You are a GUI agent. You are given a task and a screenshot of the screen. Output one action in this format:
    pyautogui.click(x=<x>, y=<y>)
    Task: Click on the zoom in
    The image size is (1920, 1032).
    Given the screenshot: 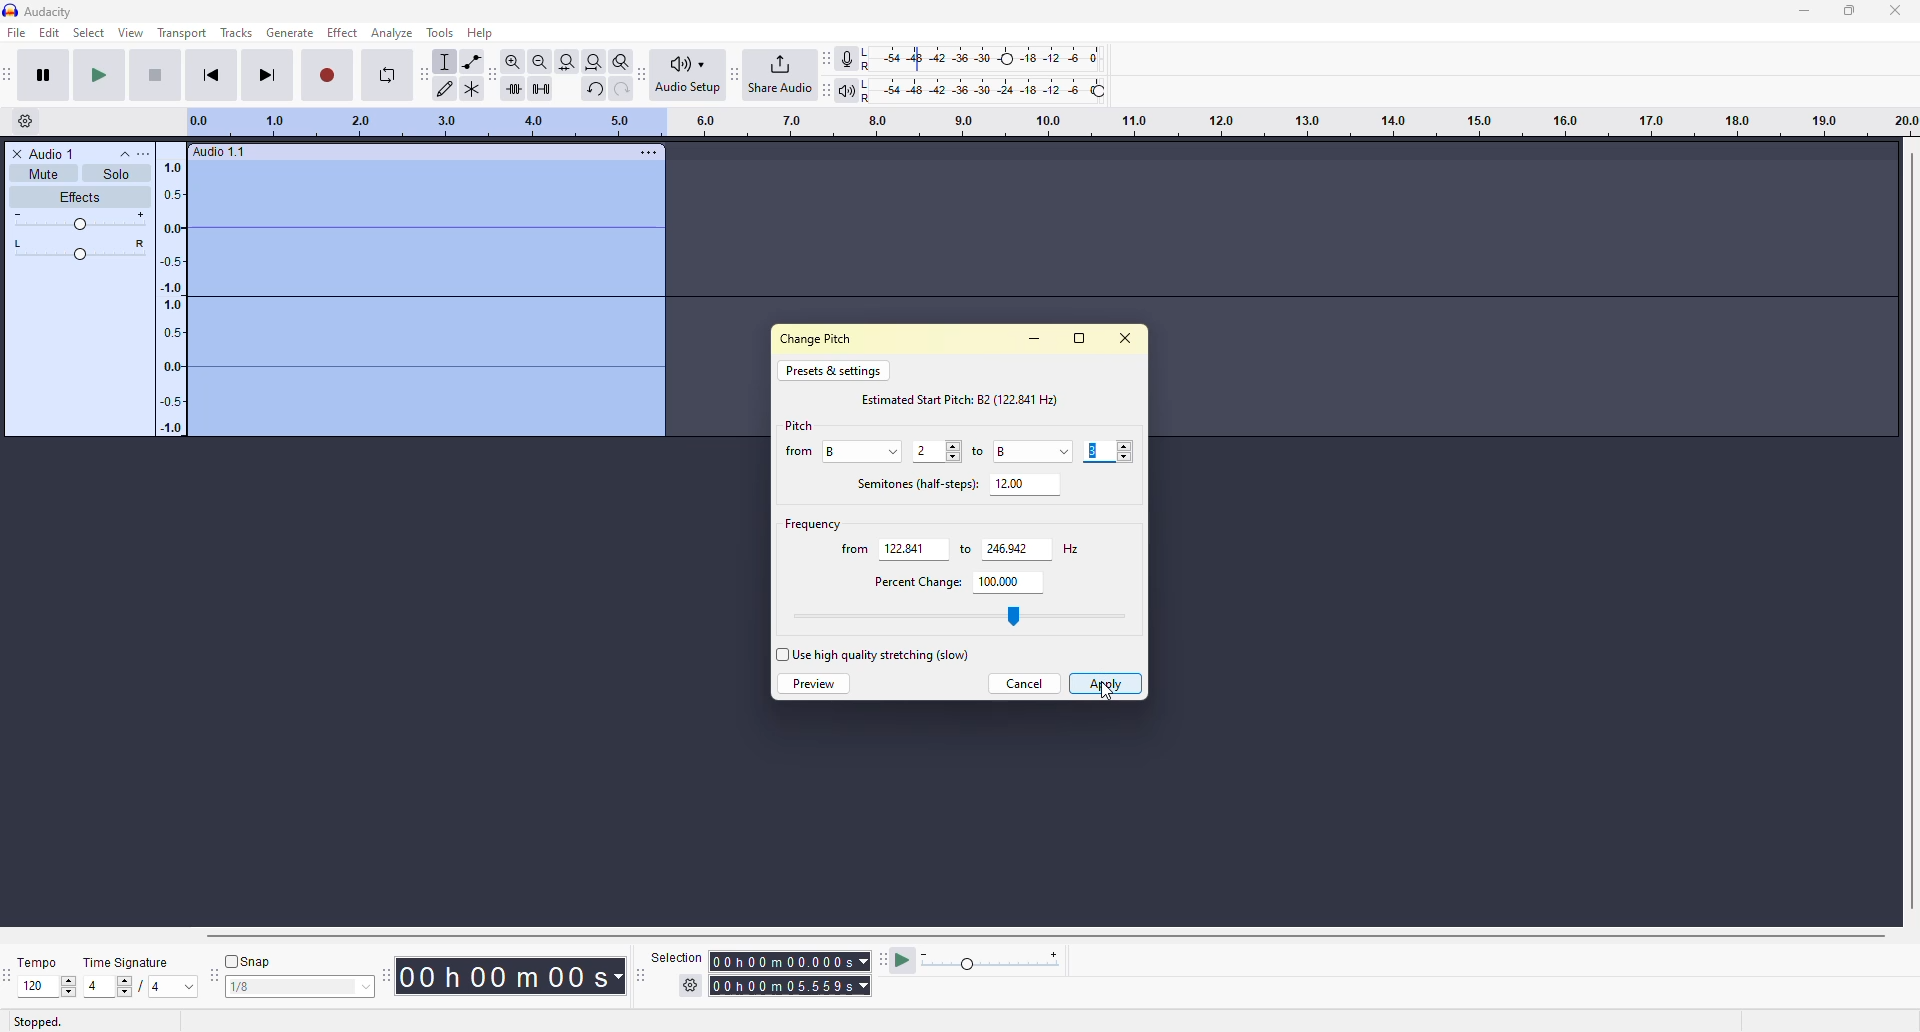 What is the action you would take?
    pyautogui.click(x=508, y=62)
    